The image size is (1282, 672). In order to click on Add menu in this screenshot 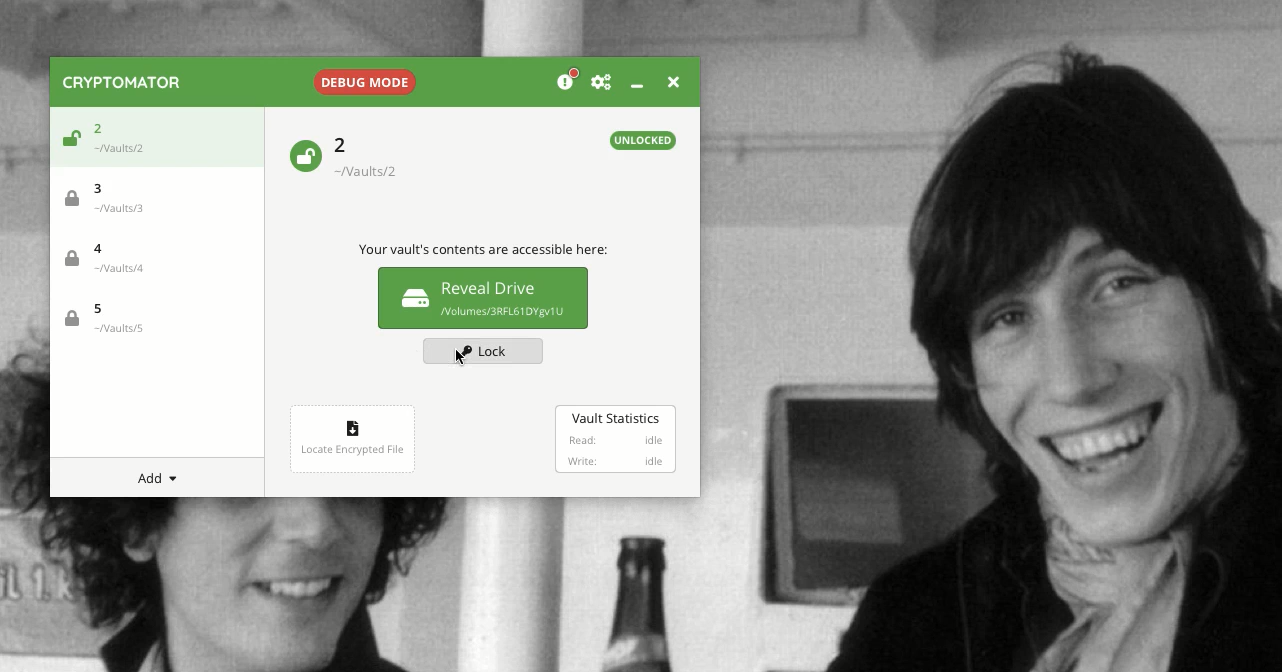, I will do `click(161, 479)`.